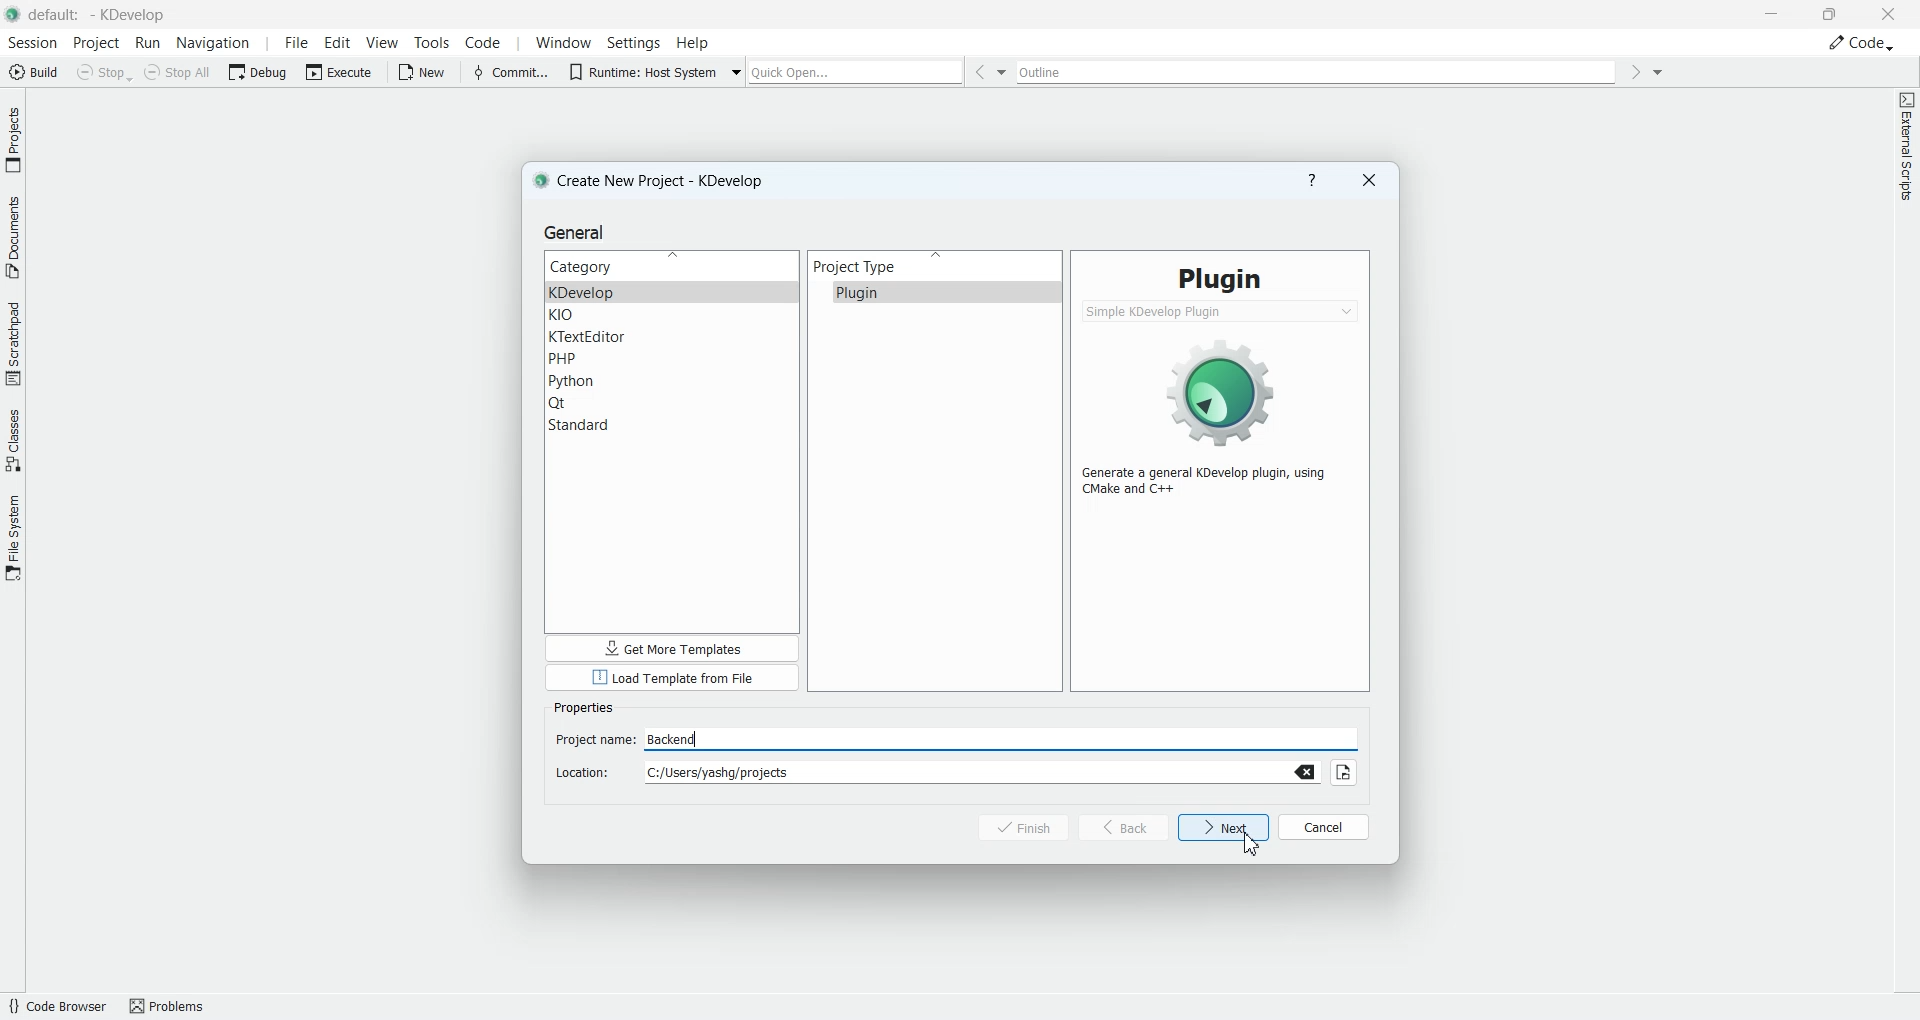 This screenshot has width=1920, height=1020. I want to click on Cursor, so click(1252, 845).